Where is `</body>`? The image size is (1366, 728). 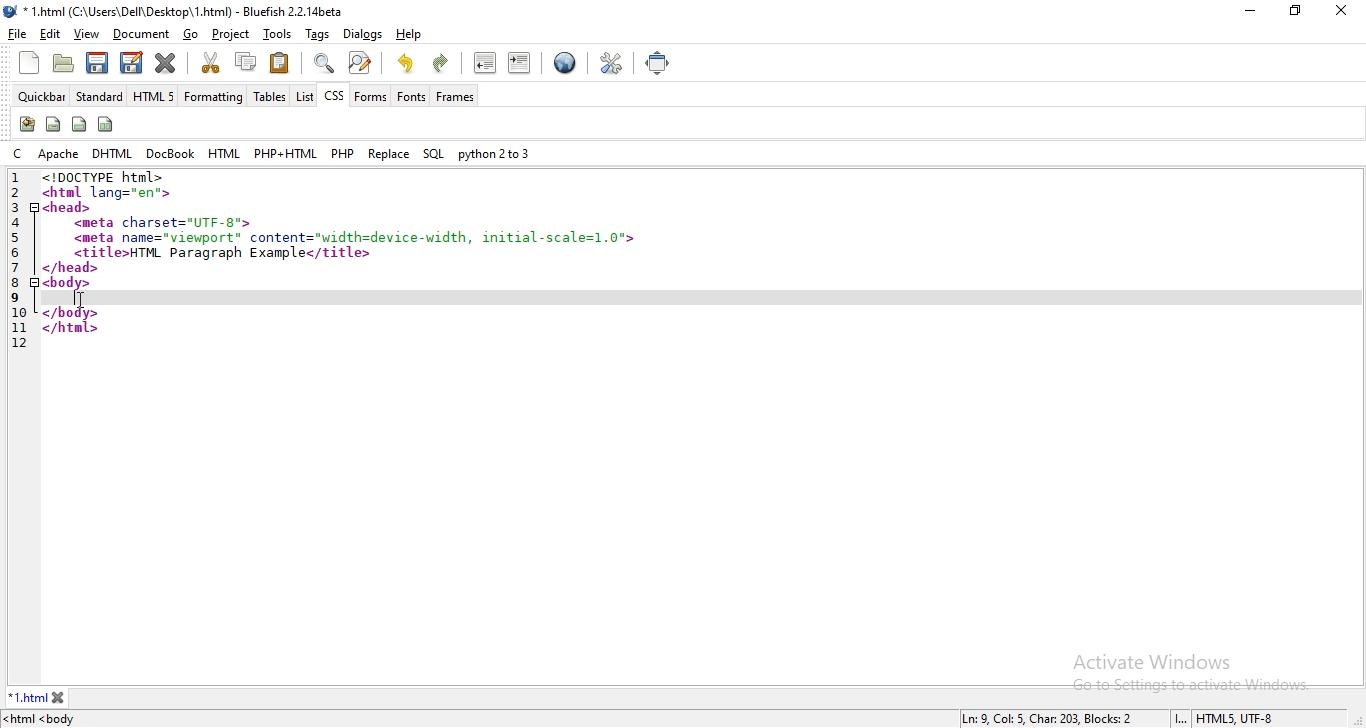 </body> is located at coordinates (71, 313).